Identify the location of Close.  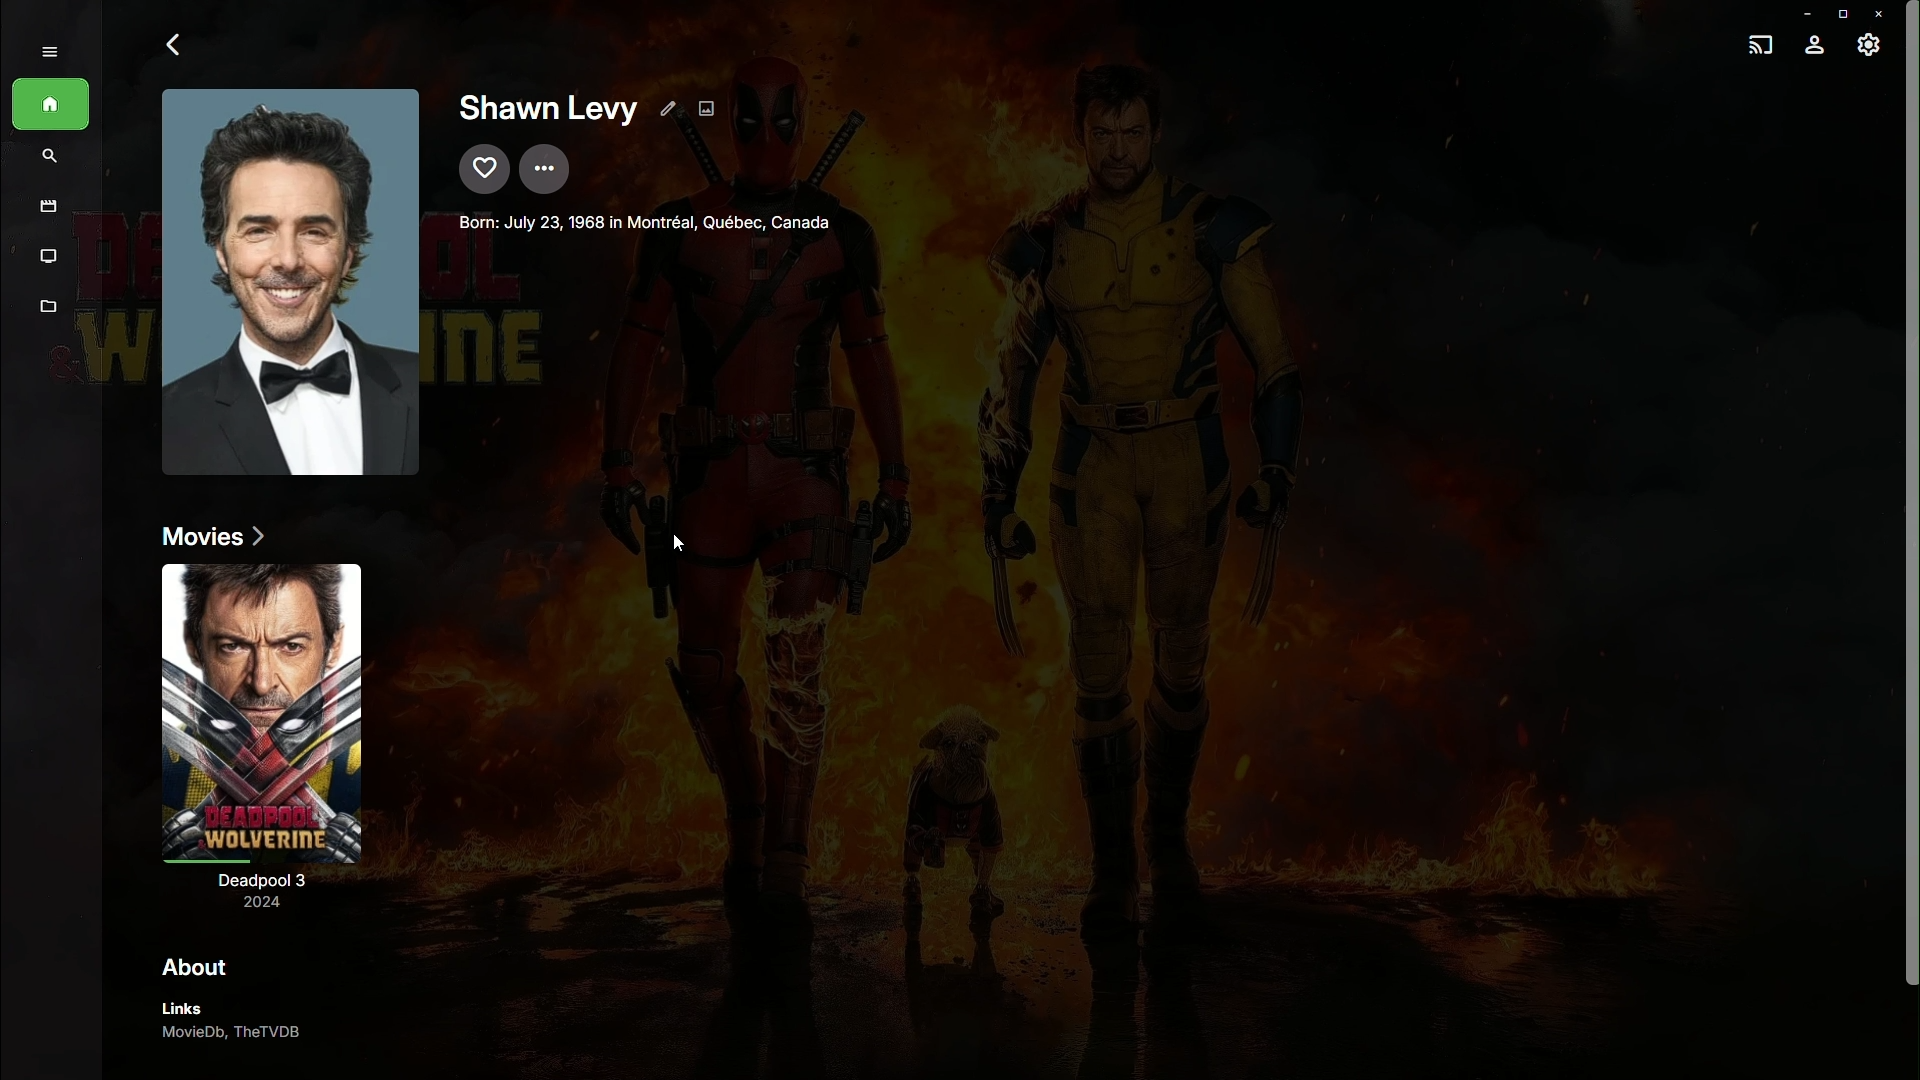
(1881, 13).